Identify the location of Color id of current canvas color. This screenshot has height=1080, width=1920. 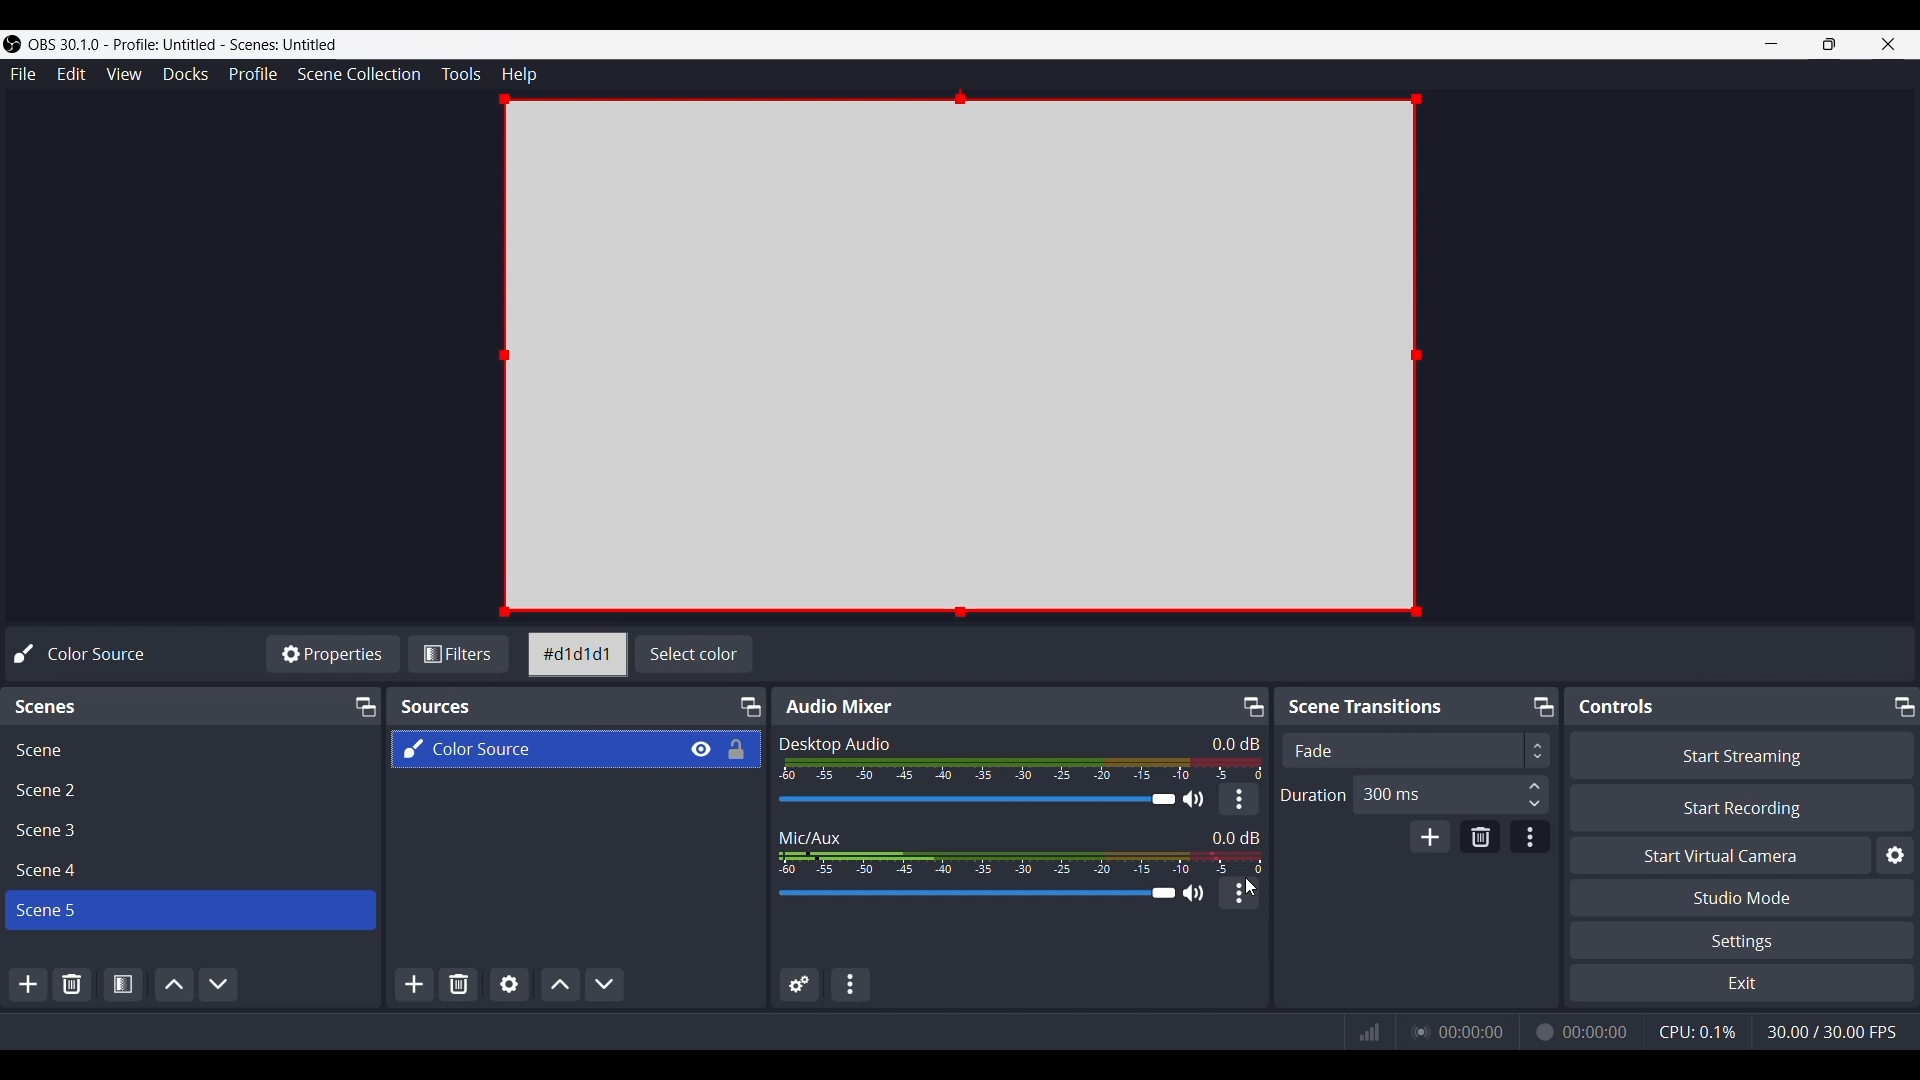
(578, 655).